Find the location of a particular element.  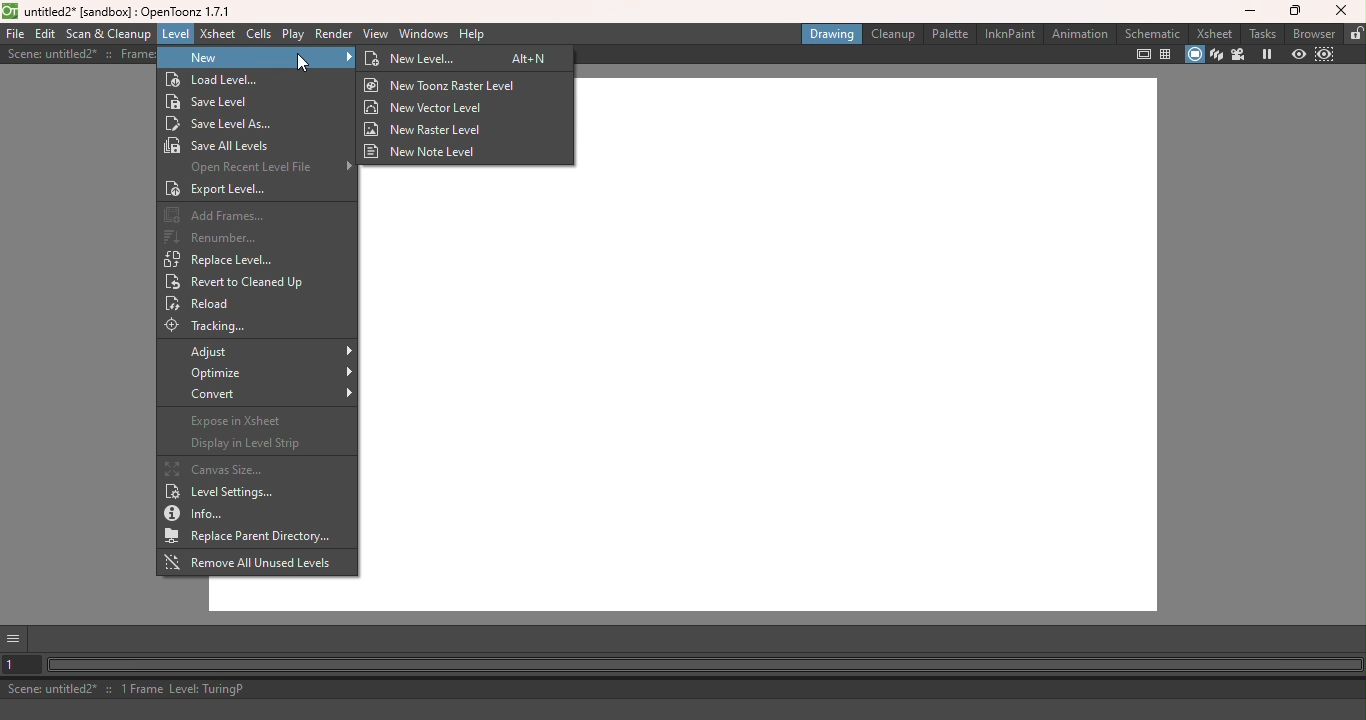

Save level as is located at coordinates (227, 123).